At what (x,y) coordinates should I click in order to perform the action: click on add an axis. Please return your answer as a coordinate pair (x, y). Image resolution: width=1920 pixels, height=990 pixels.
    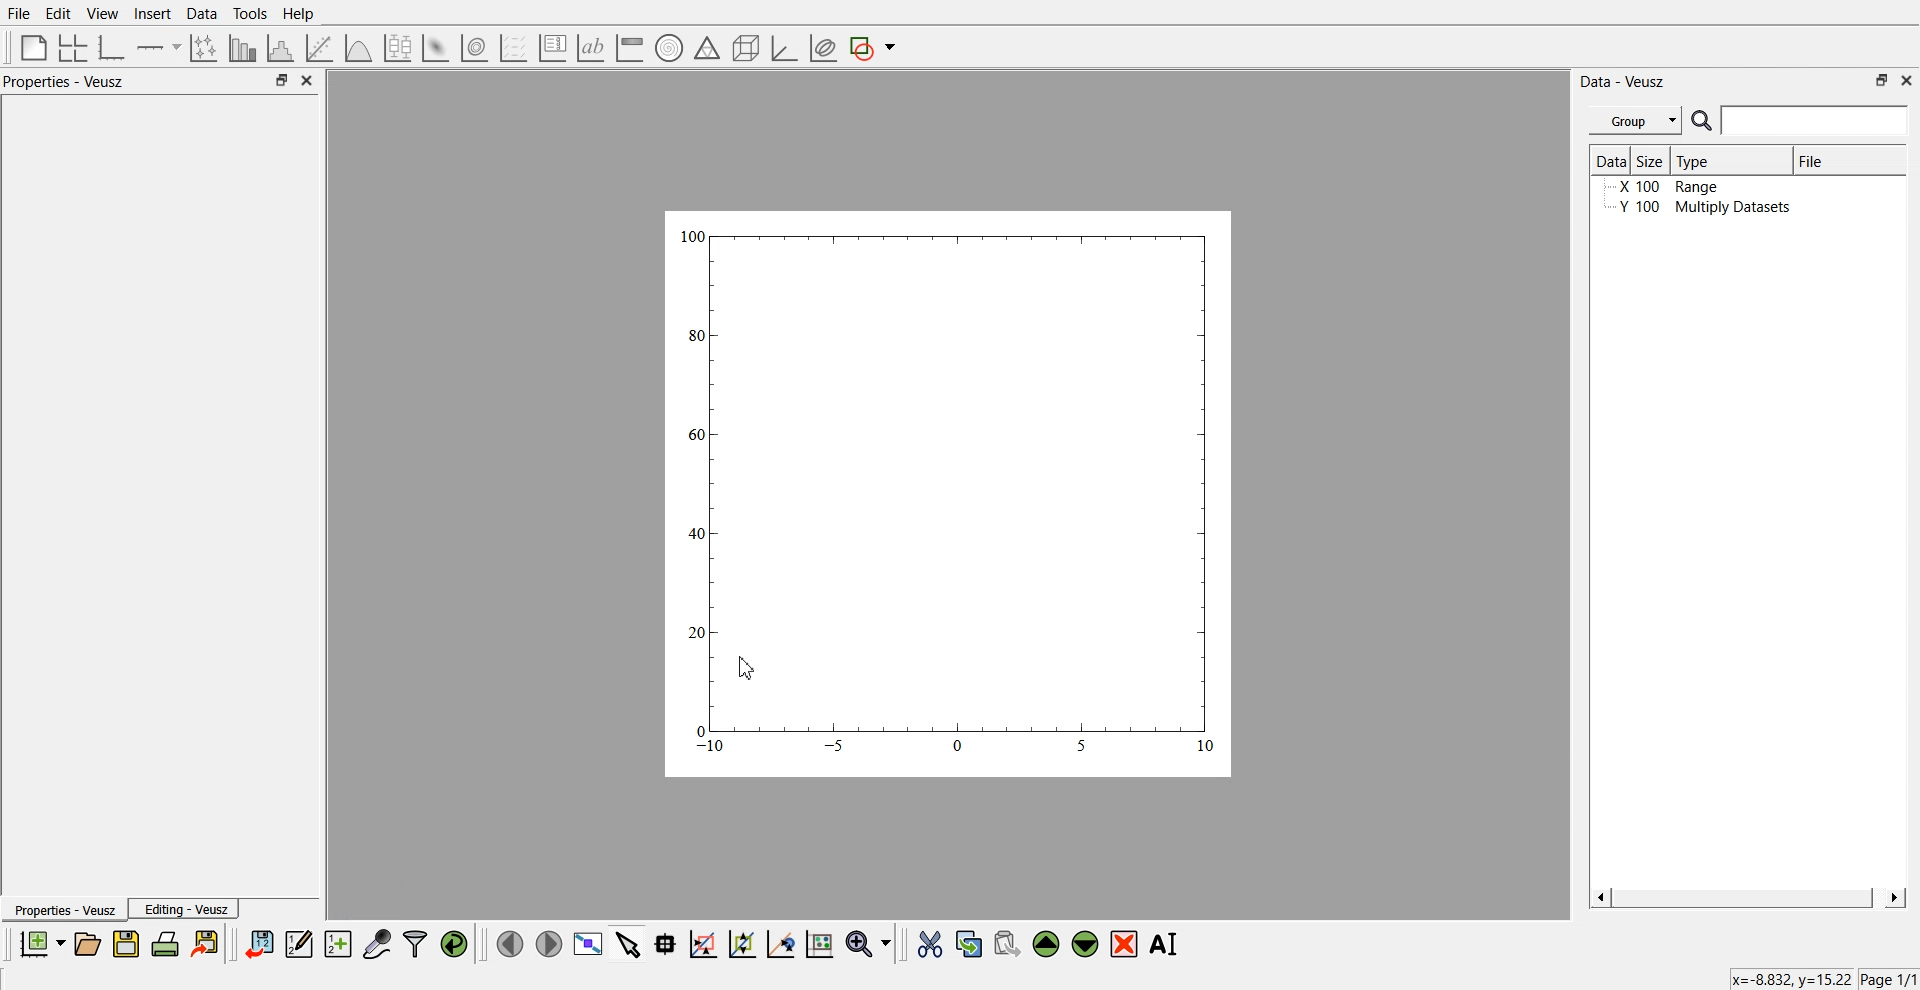
    Looking at the image, I should click on (160, 47).